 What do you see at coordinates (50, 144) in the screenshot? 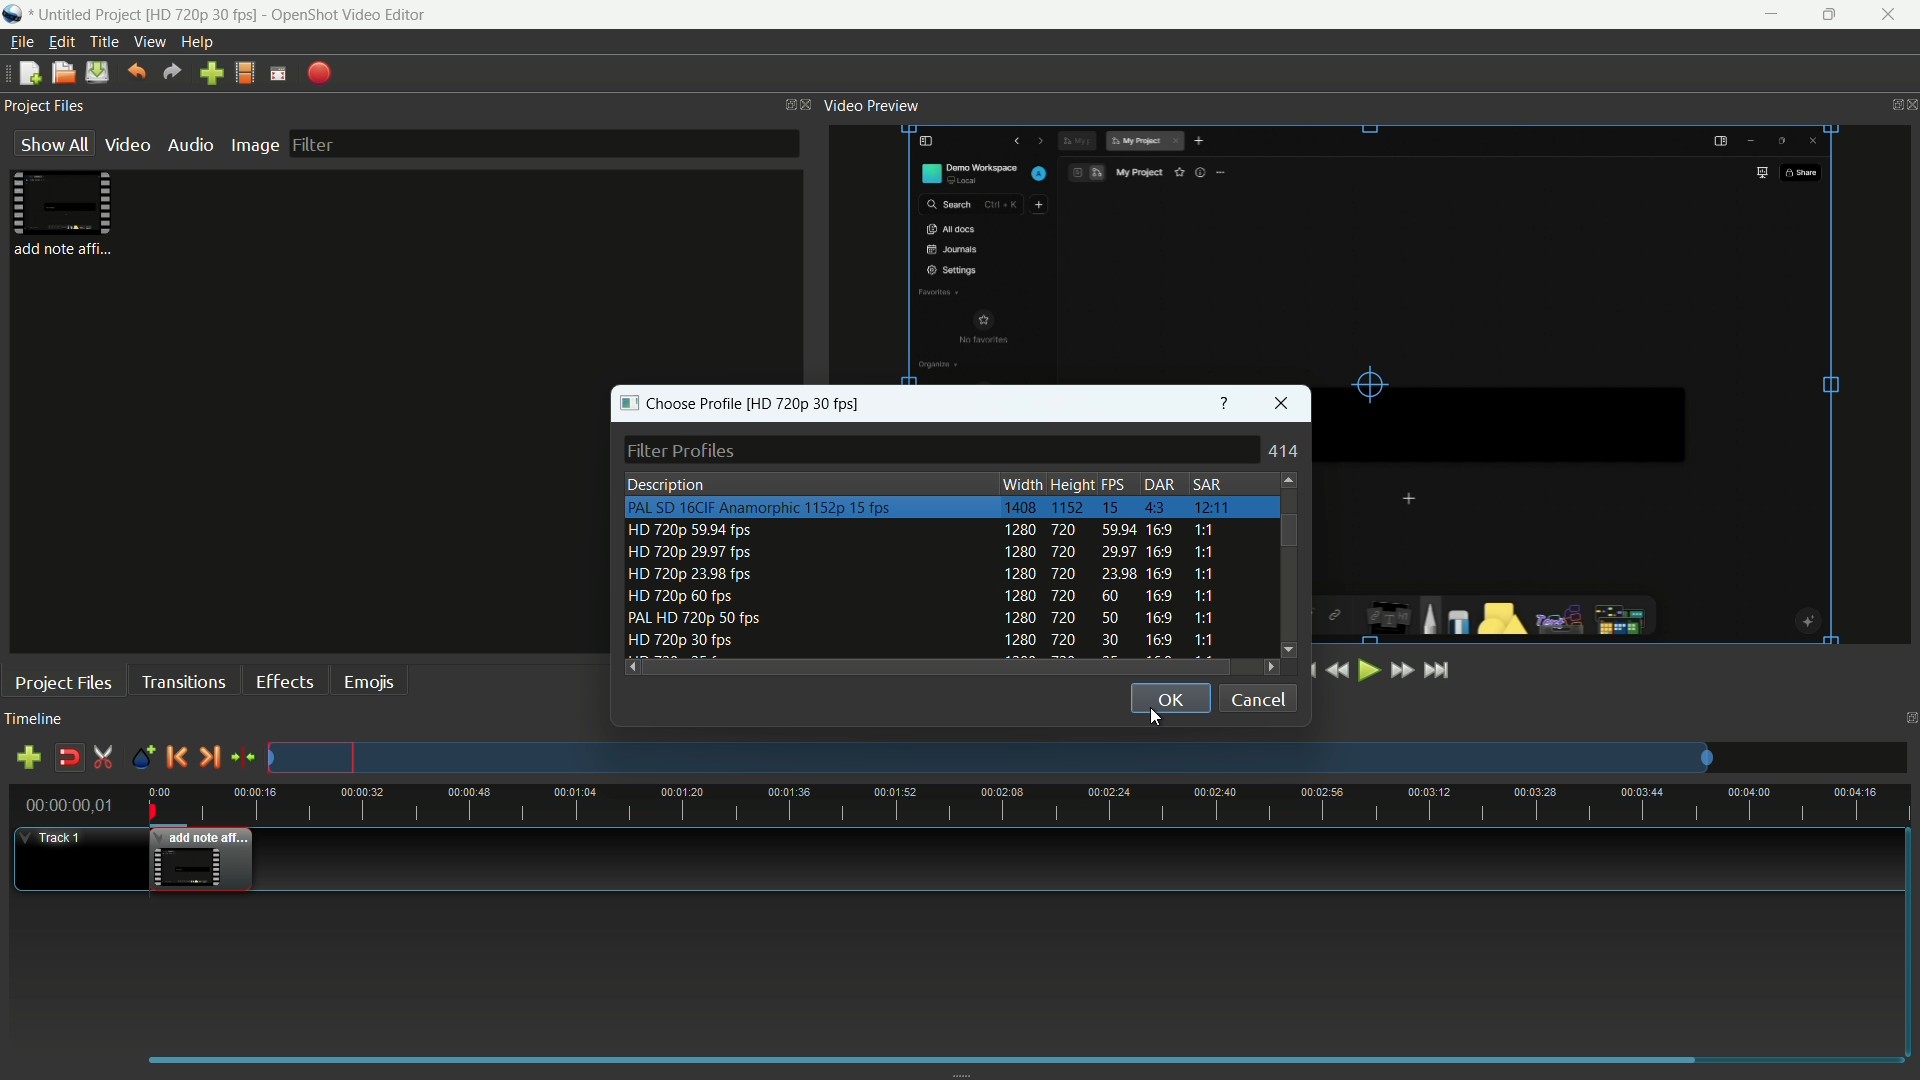
I see `show all` at bounding box center [50, 144].